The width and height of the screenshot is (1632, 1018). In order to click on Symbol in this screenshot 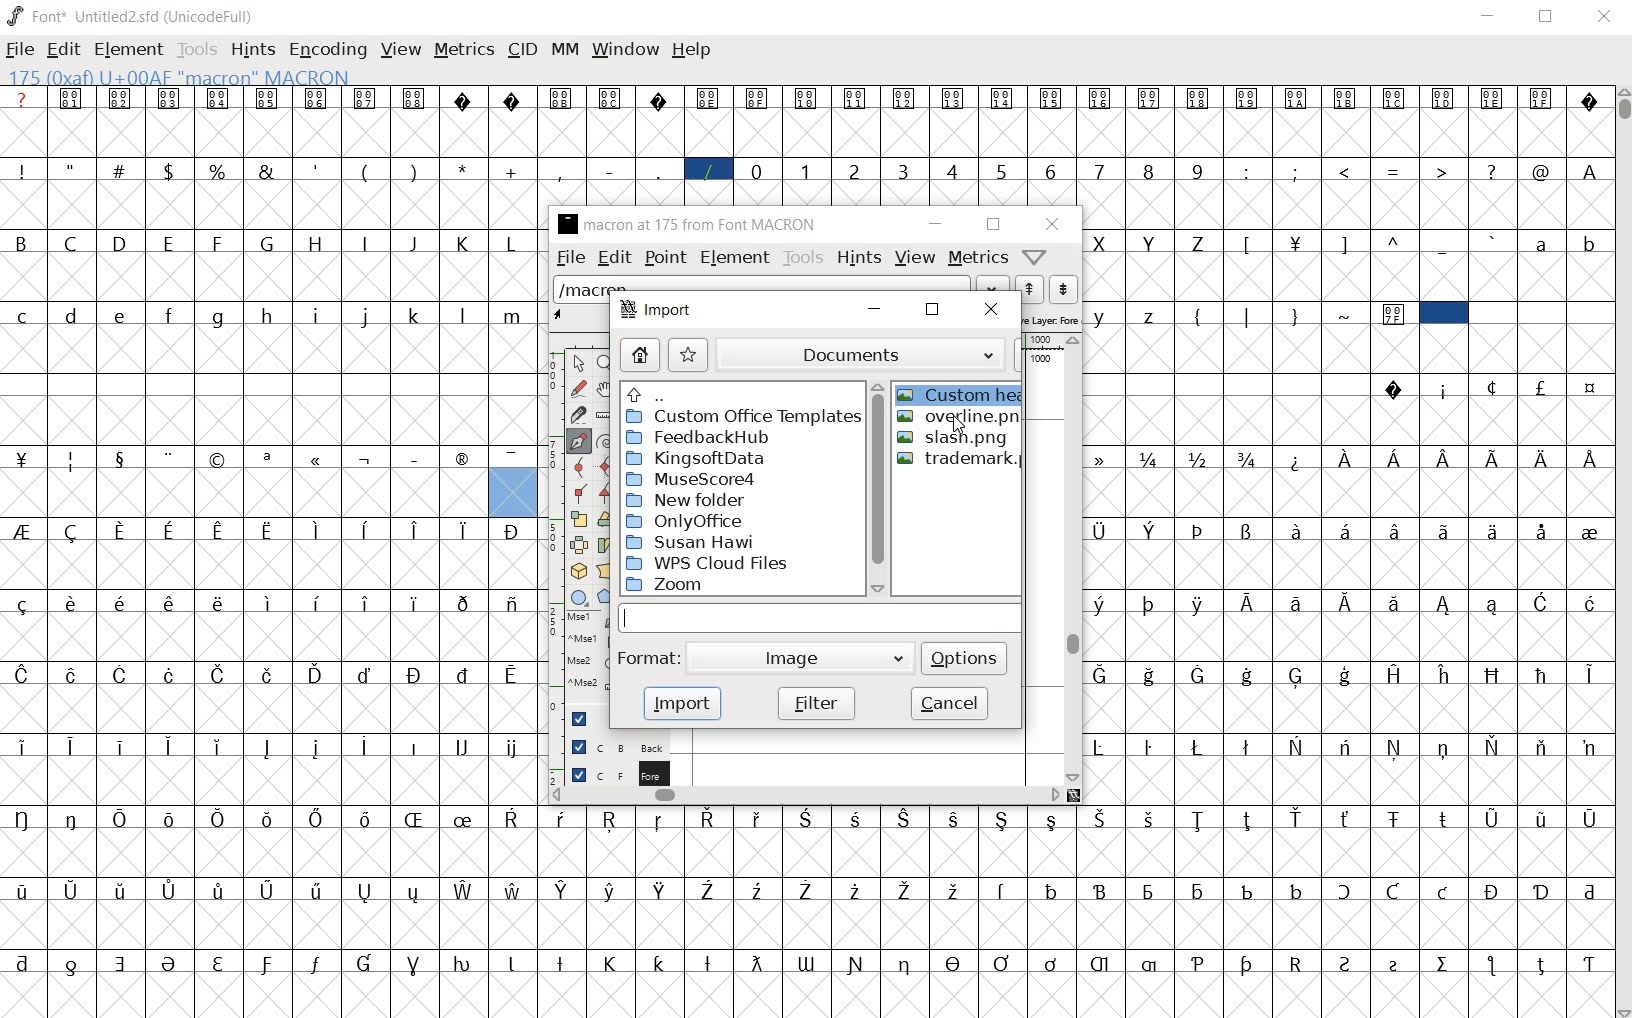, I will do `click(415, 674)`.